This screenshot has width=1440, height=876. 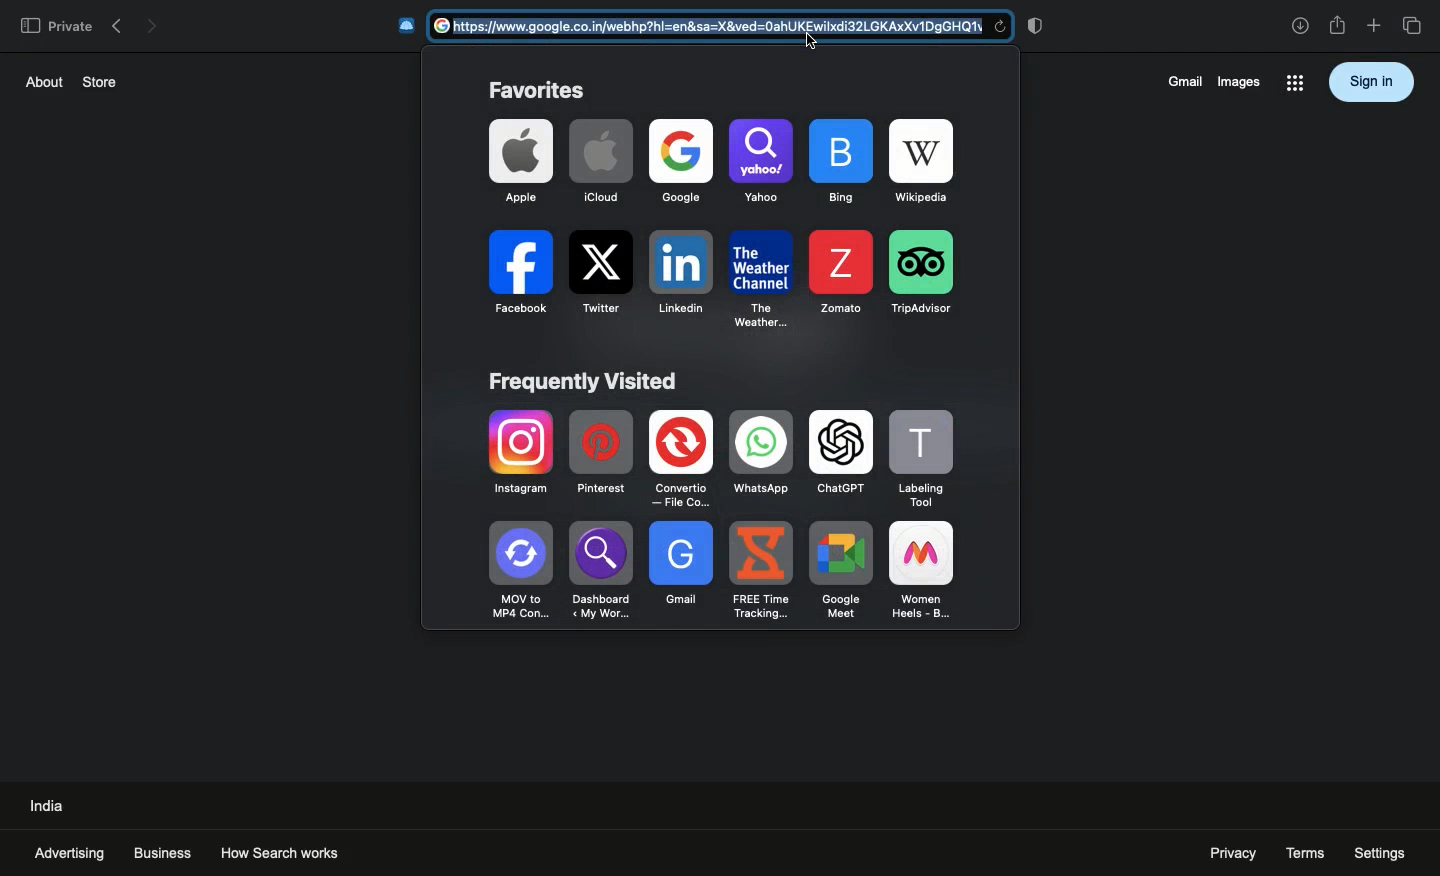 I want to click on search bar, so click(x=724, y=27).